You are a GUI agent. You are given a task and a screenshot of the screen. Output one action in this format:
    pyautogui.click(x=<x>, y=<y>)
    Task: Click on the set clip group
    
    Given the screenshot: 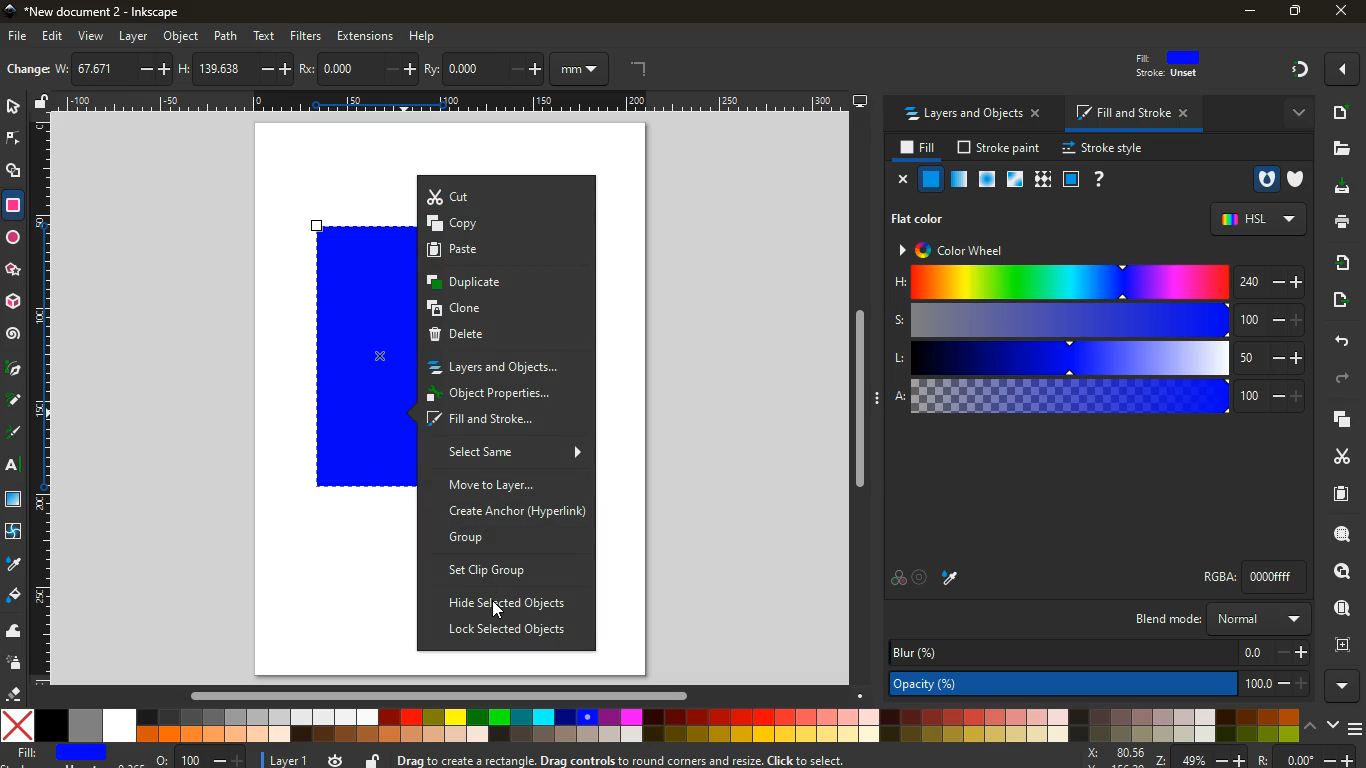 What is the action you would take?
    pyautogui.click(x=505, y=569)
    